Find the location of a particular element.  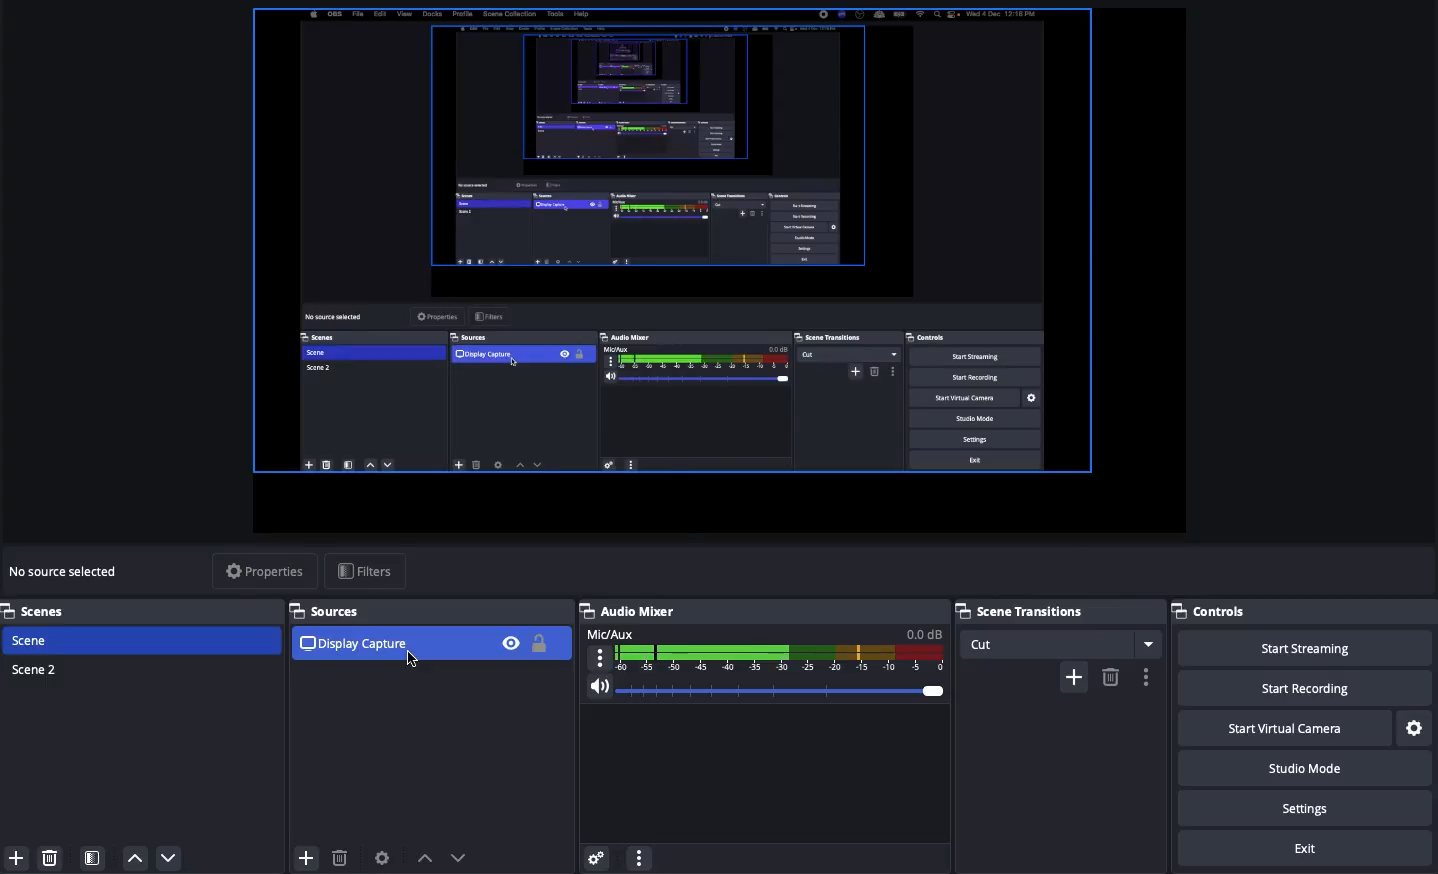

Advanced audio properties is located at coordinates (597, 855).